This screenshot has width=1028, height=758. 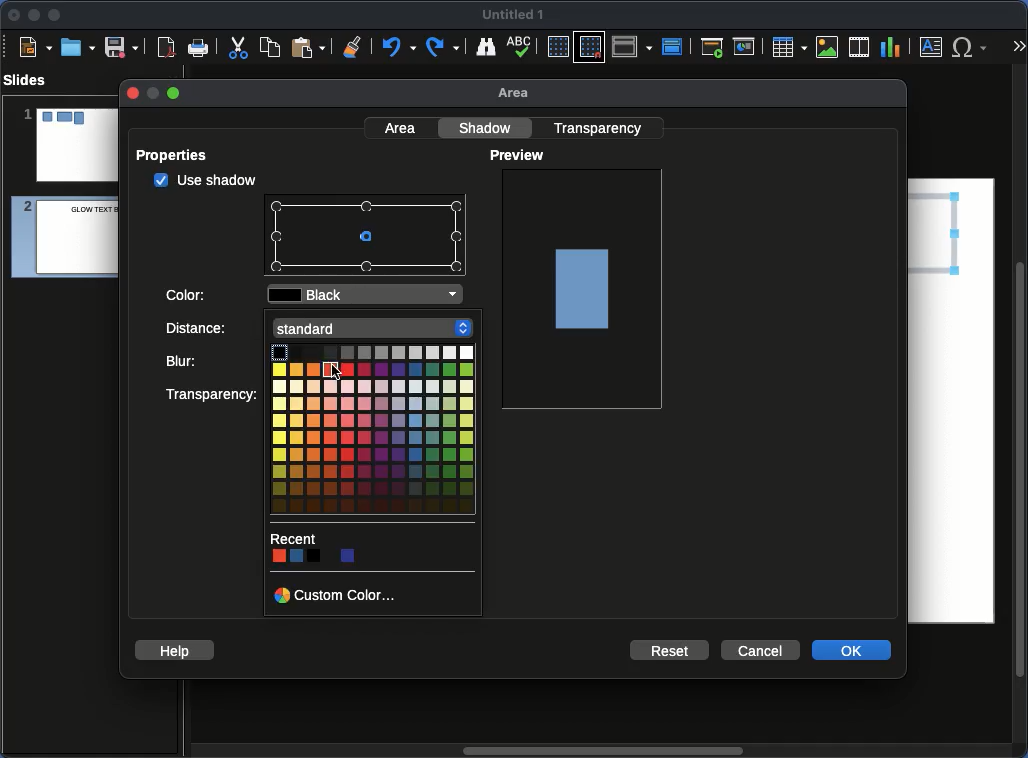 I want to click on Selected, so click(x=370, y=238).